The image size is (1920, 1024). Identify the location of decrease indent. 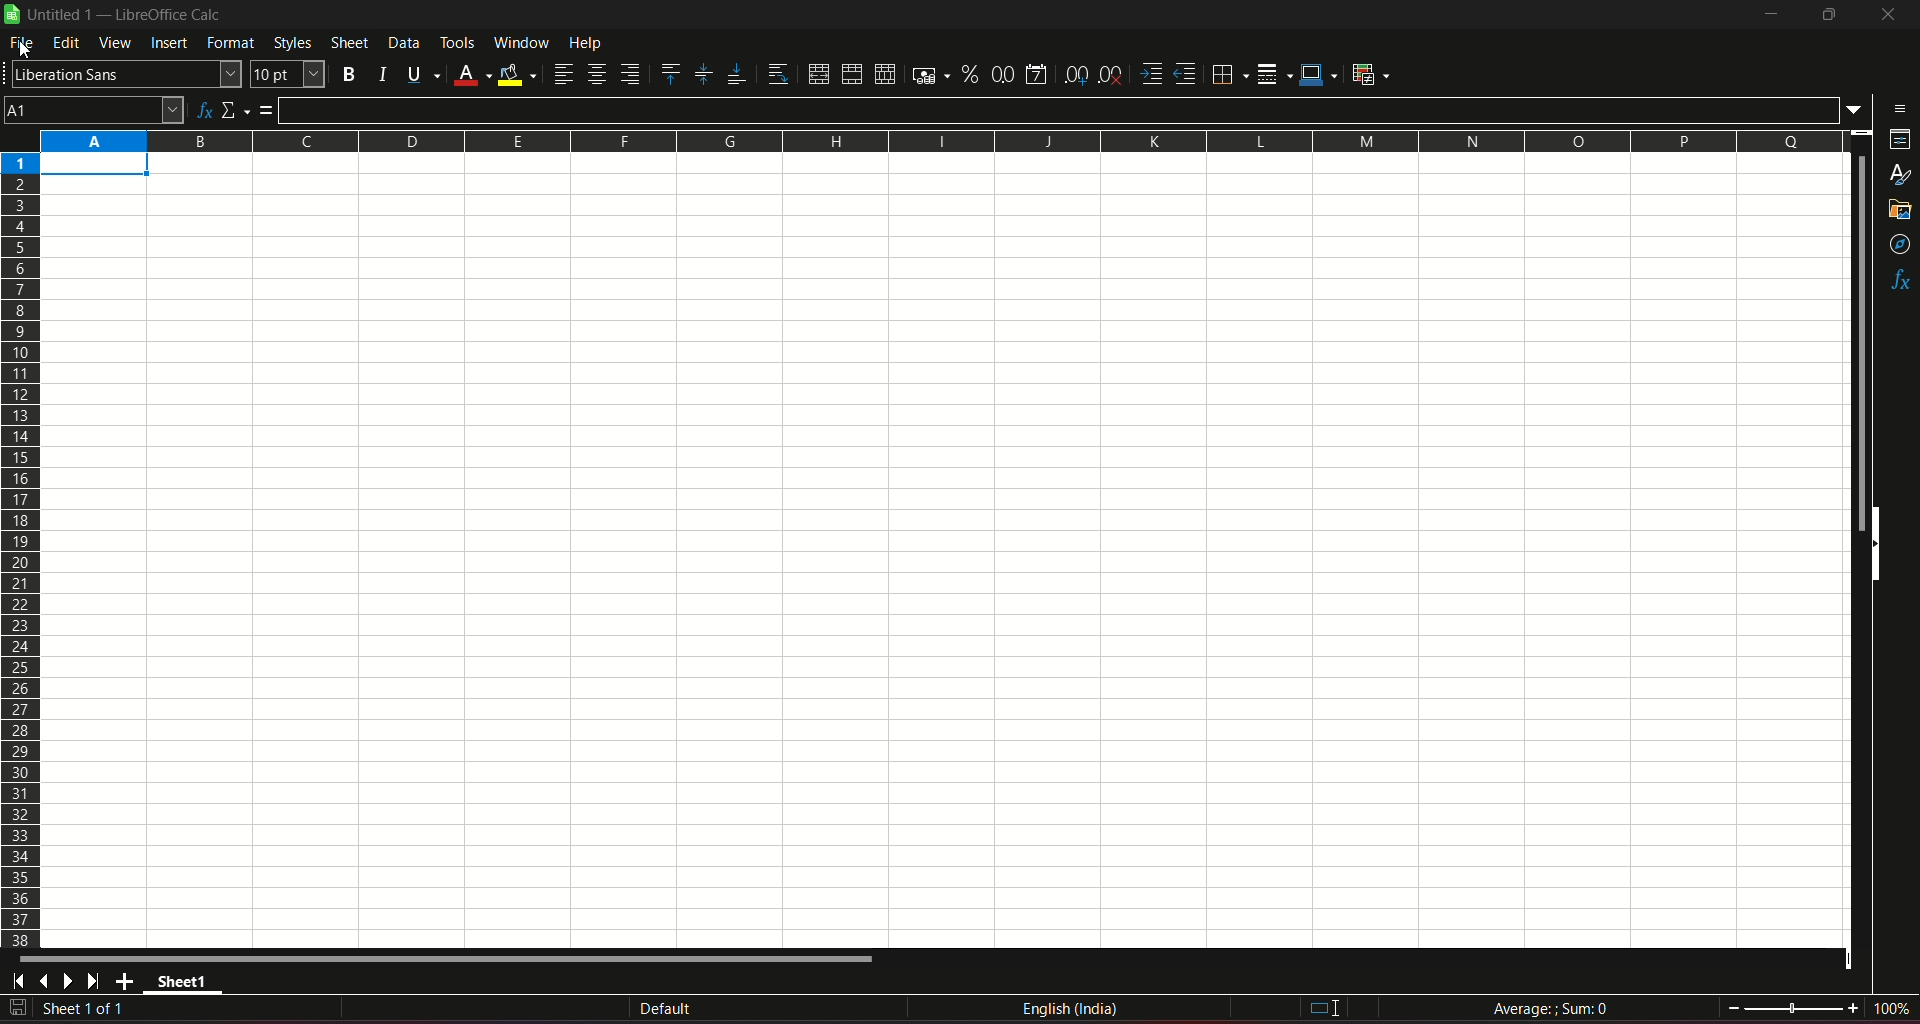
(1186, 75).